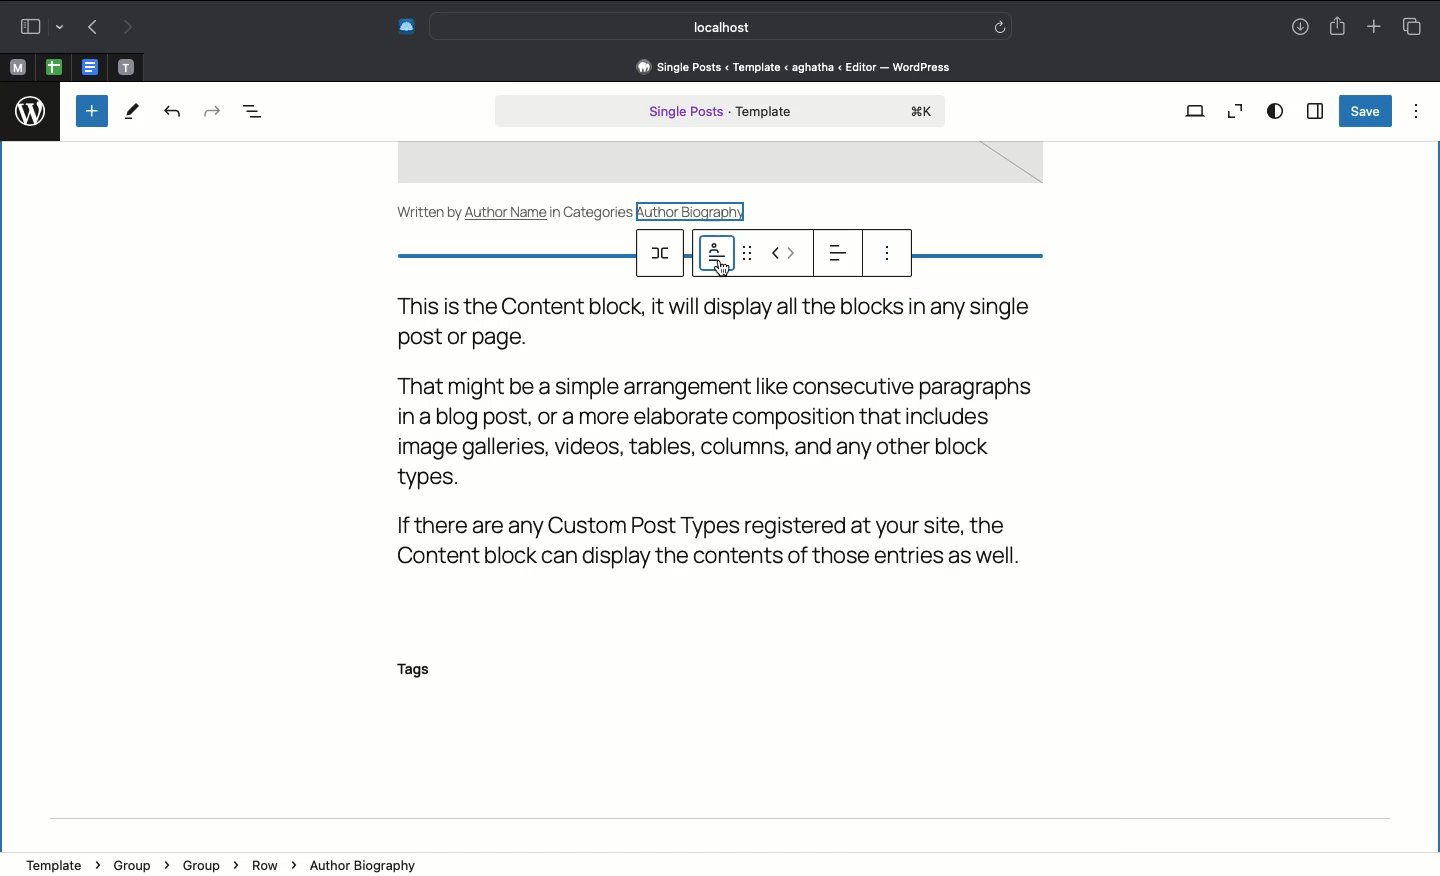 The image size is (1440, 876). Describe the element at coordinates (719, 165) in the screenshot. I see `image` at that location.